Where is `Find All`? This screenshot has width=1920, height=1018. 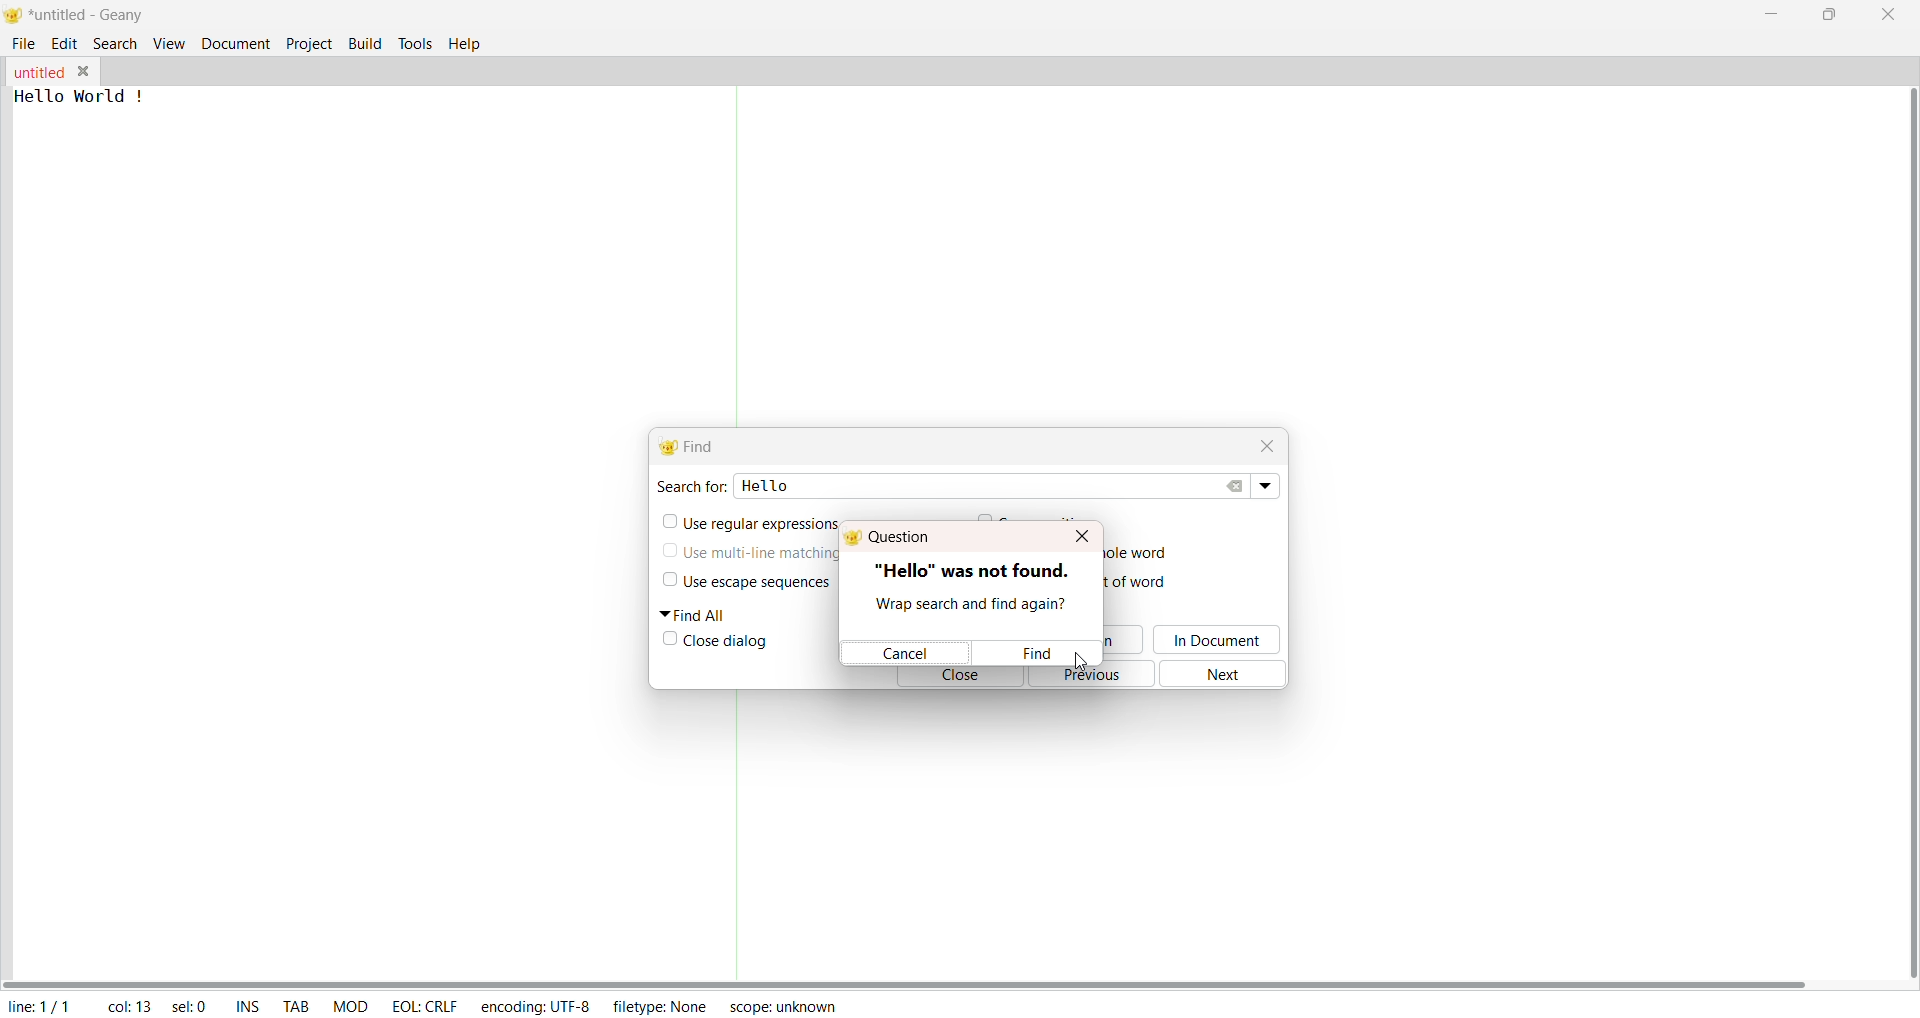 Find All is located at coordinates (700, 615).